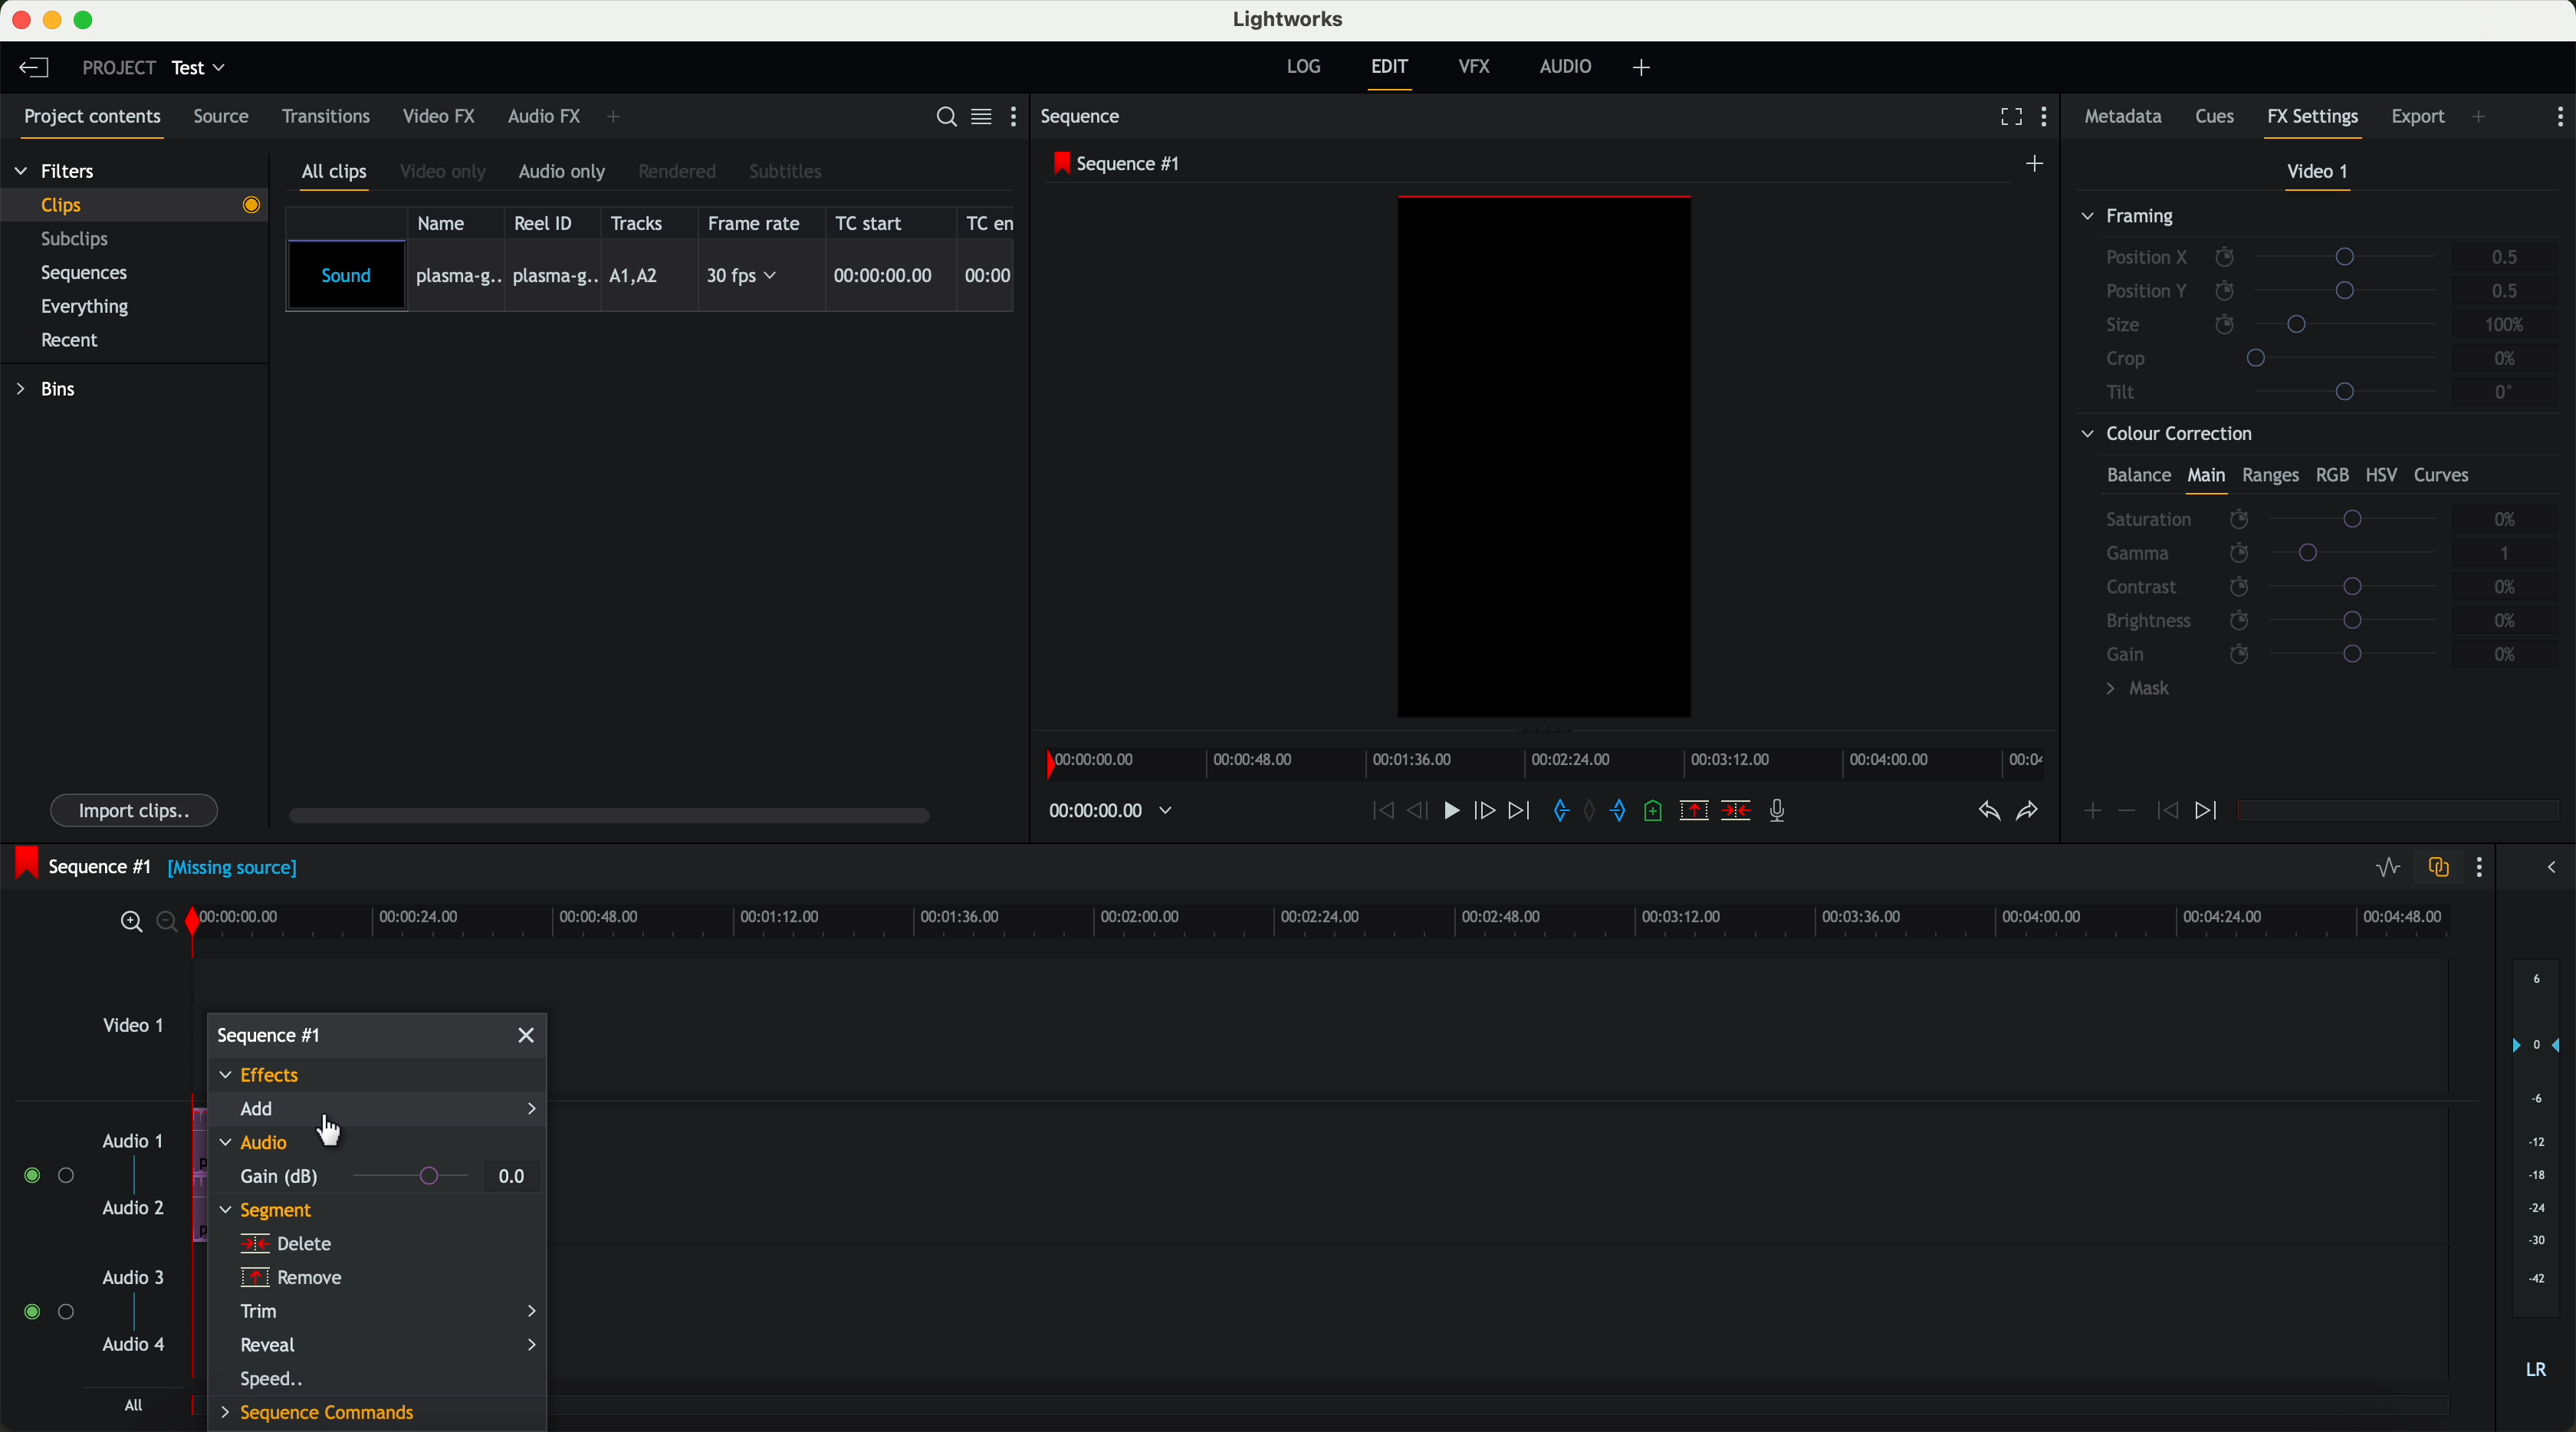  What do you see at coordinates (2480, 116) in the screenshot?
I see `add` at bounding box center [2480, 116].